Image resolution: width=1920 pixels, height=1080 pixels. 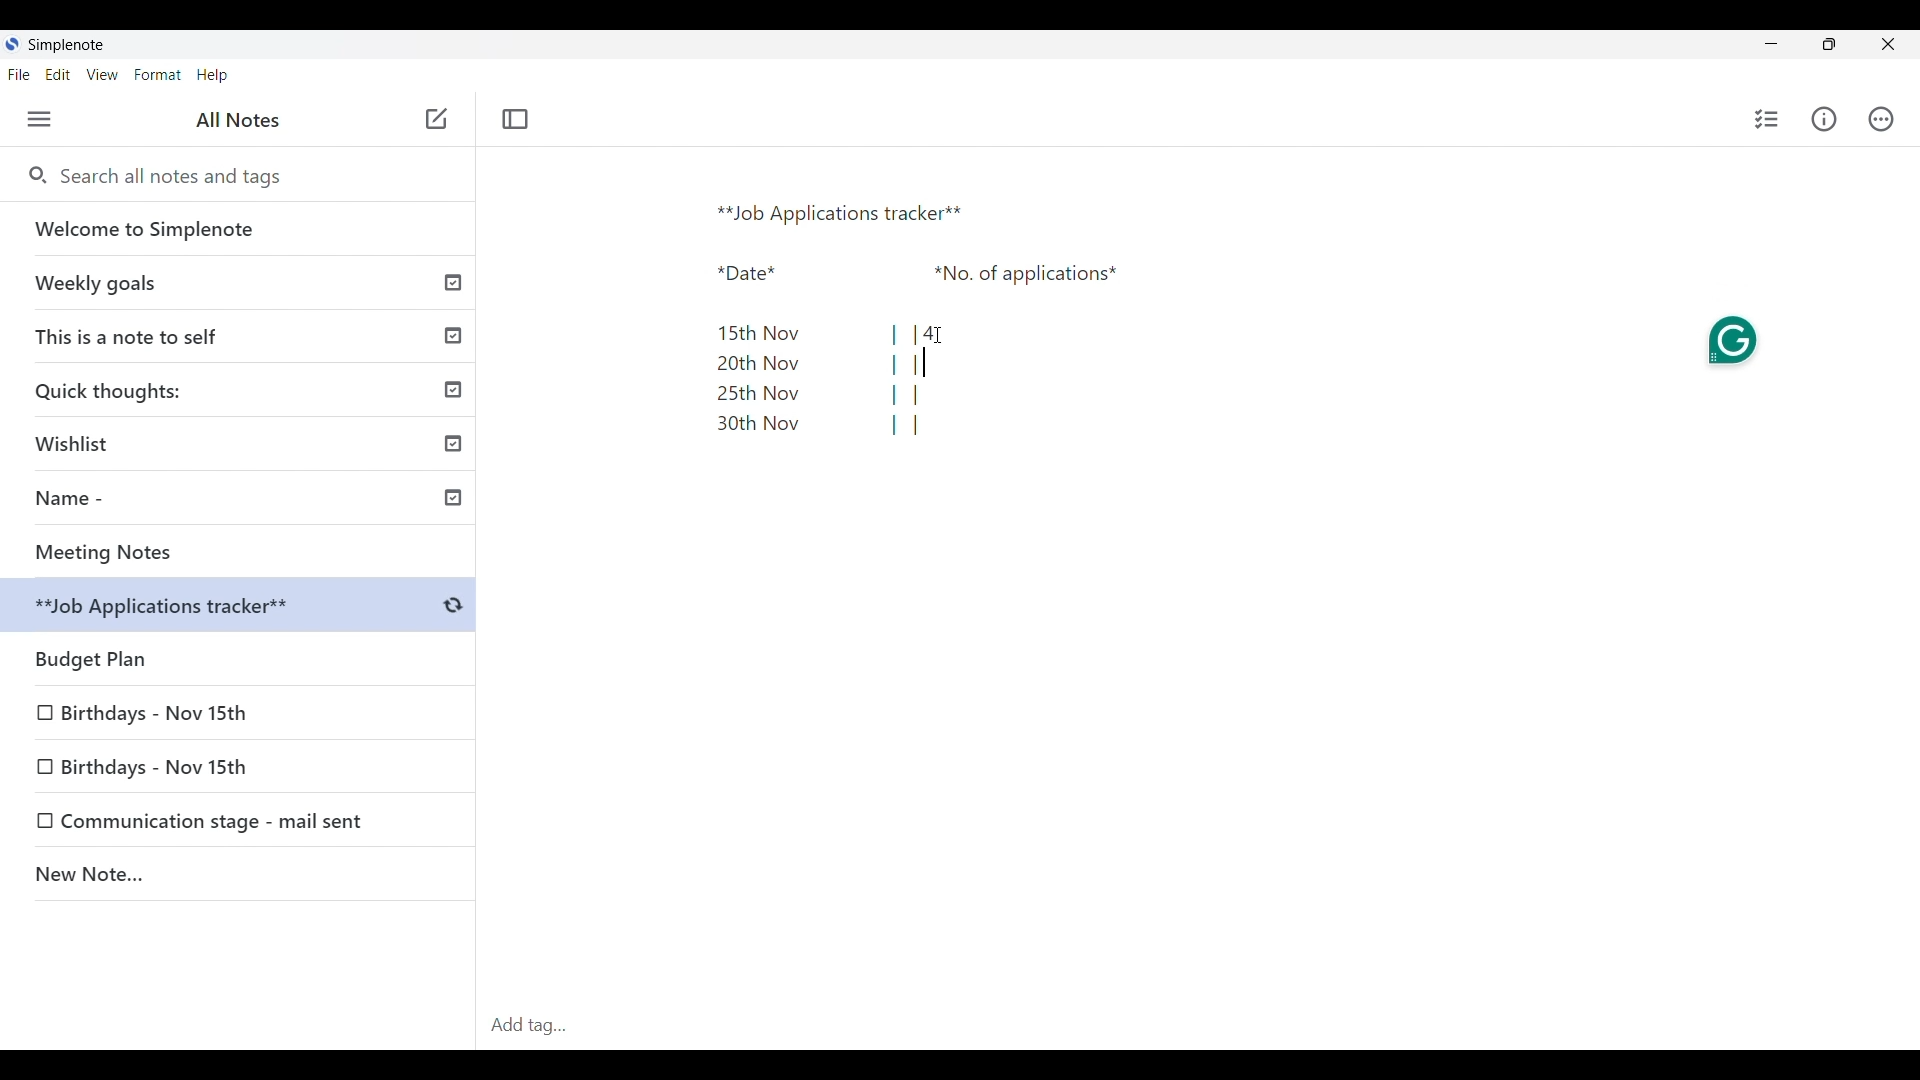 I want to click on Quick thoughts, so click(x=241, y=389).